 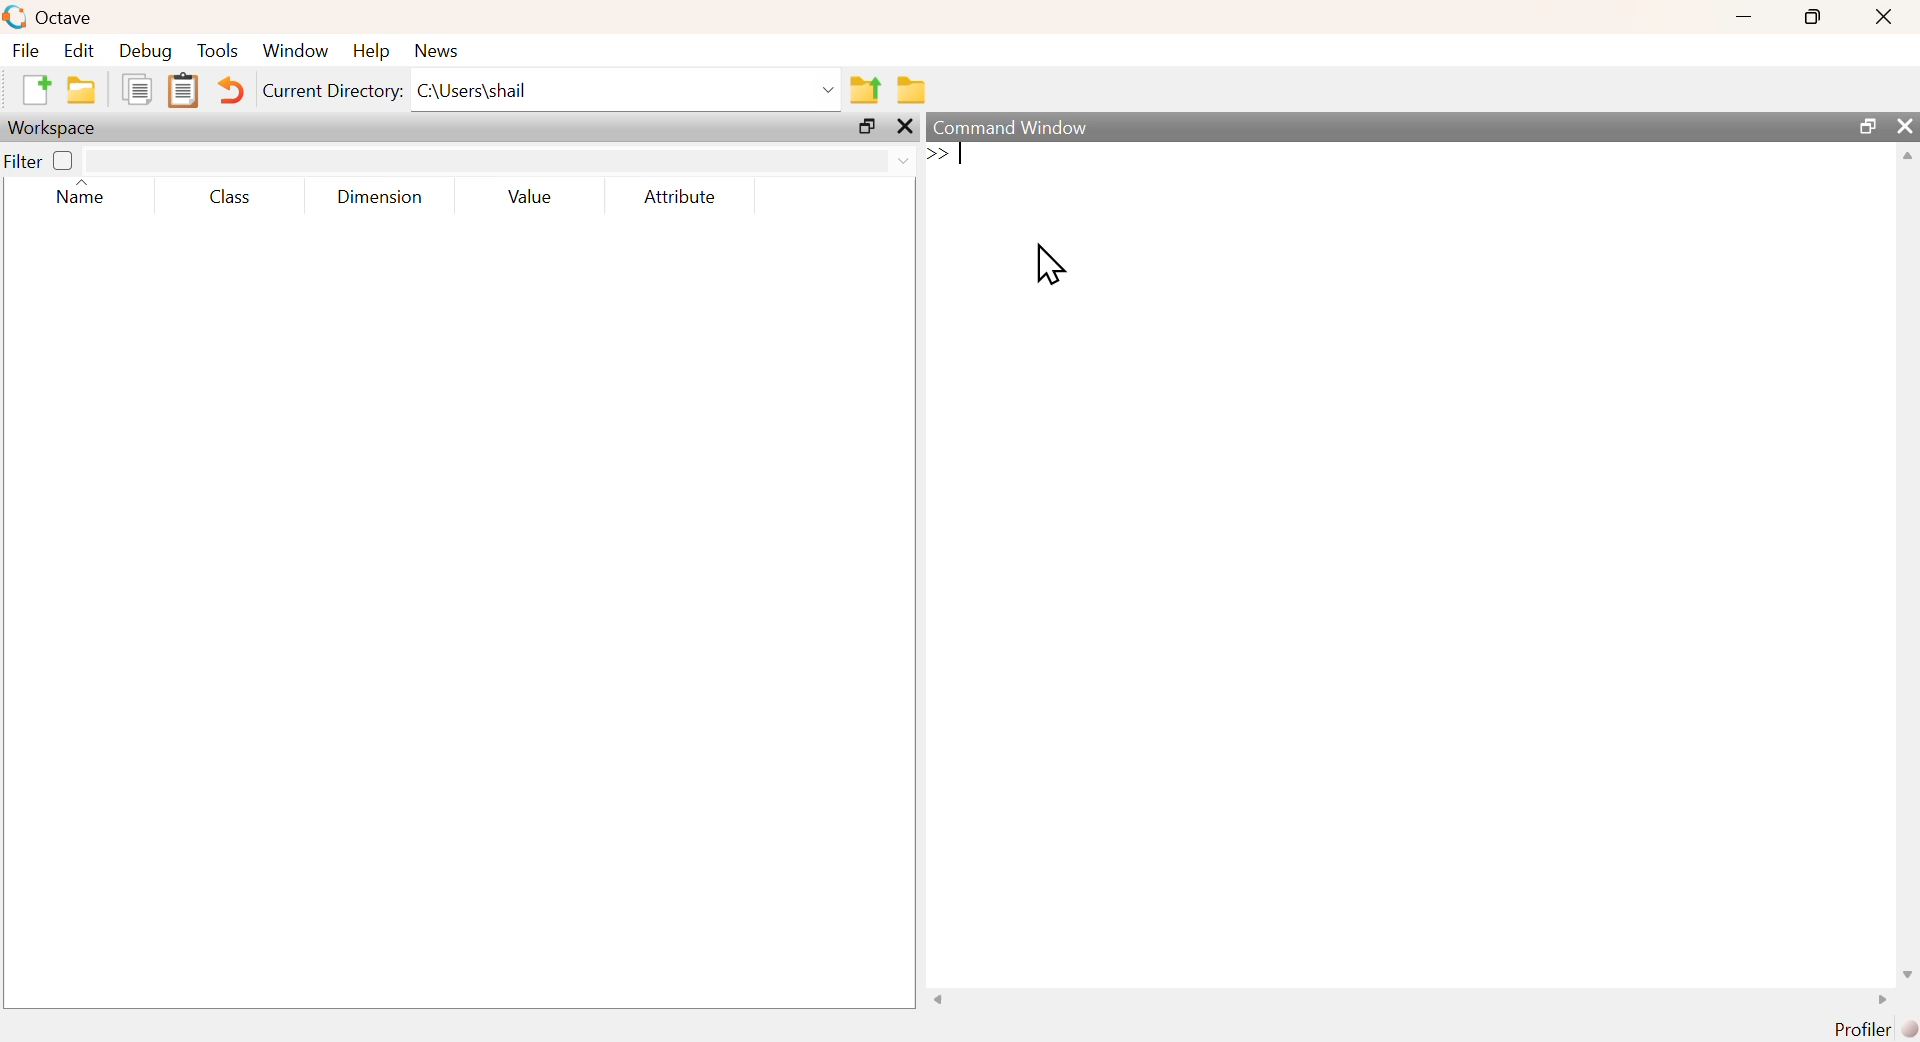 What do you see at coordinates (865, 90) in the screenshot?
I see `Previous Folder` at bounding box center [865, 90].